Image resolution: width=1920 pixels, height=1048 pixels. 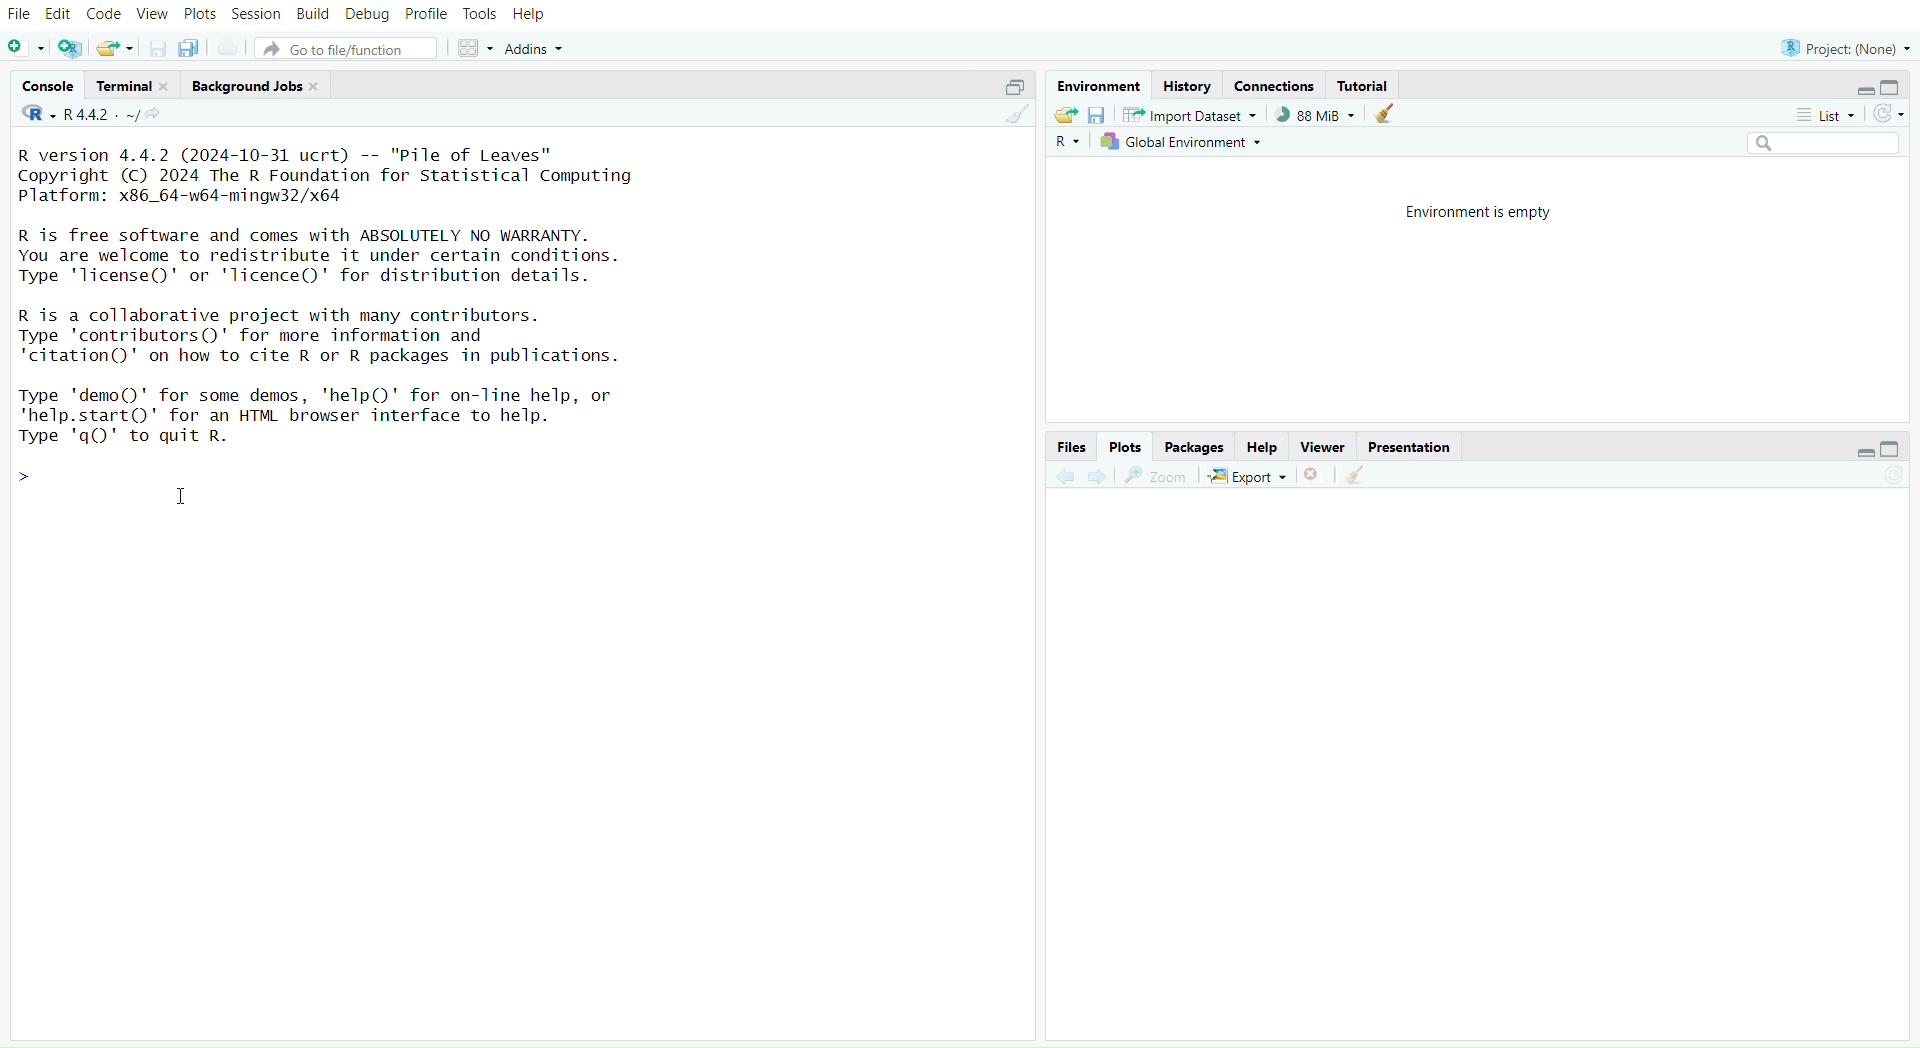 I want to click on export, so click(x=1247, y=477).